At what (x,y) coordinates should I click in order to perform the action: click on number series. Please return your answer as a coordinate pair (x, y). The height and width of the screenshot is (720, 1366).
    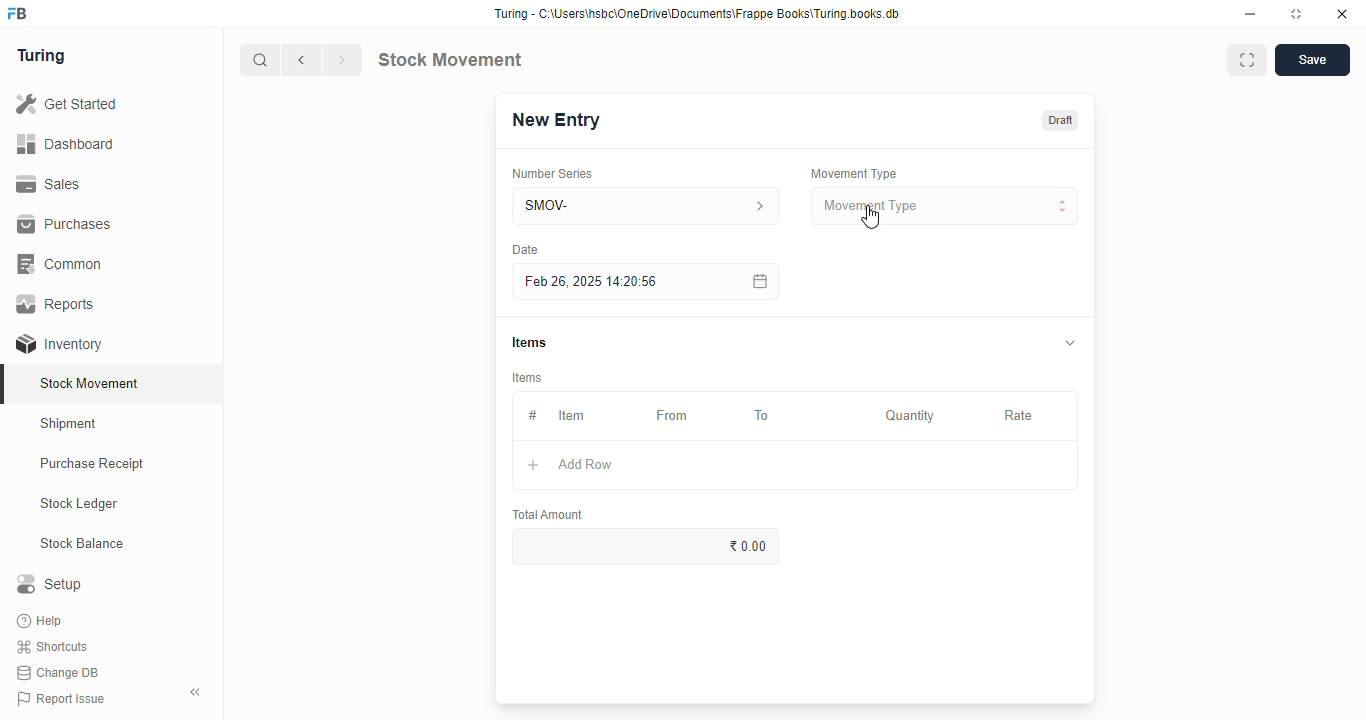
    Looking at the image, I should click on (551, 174).